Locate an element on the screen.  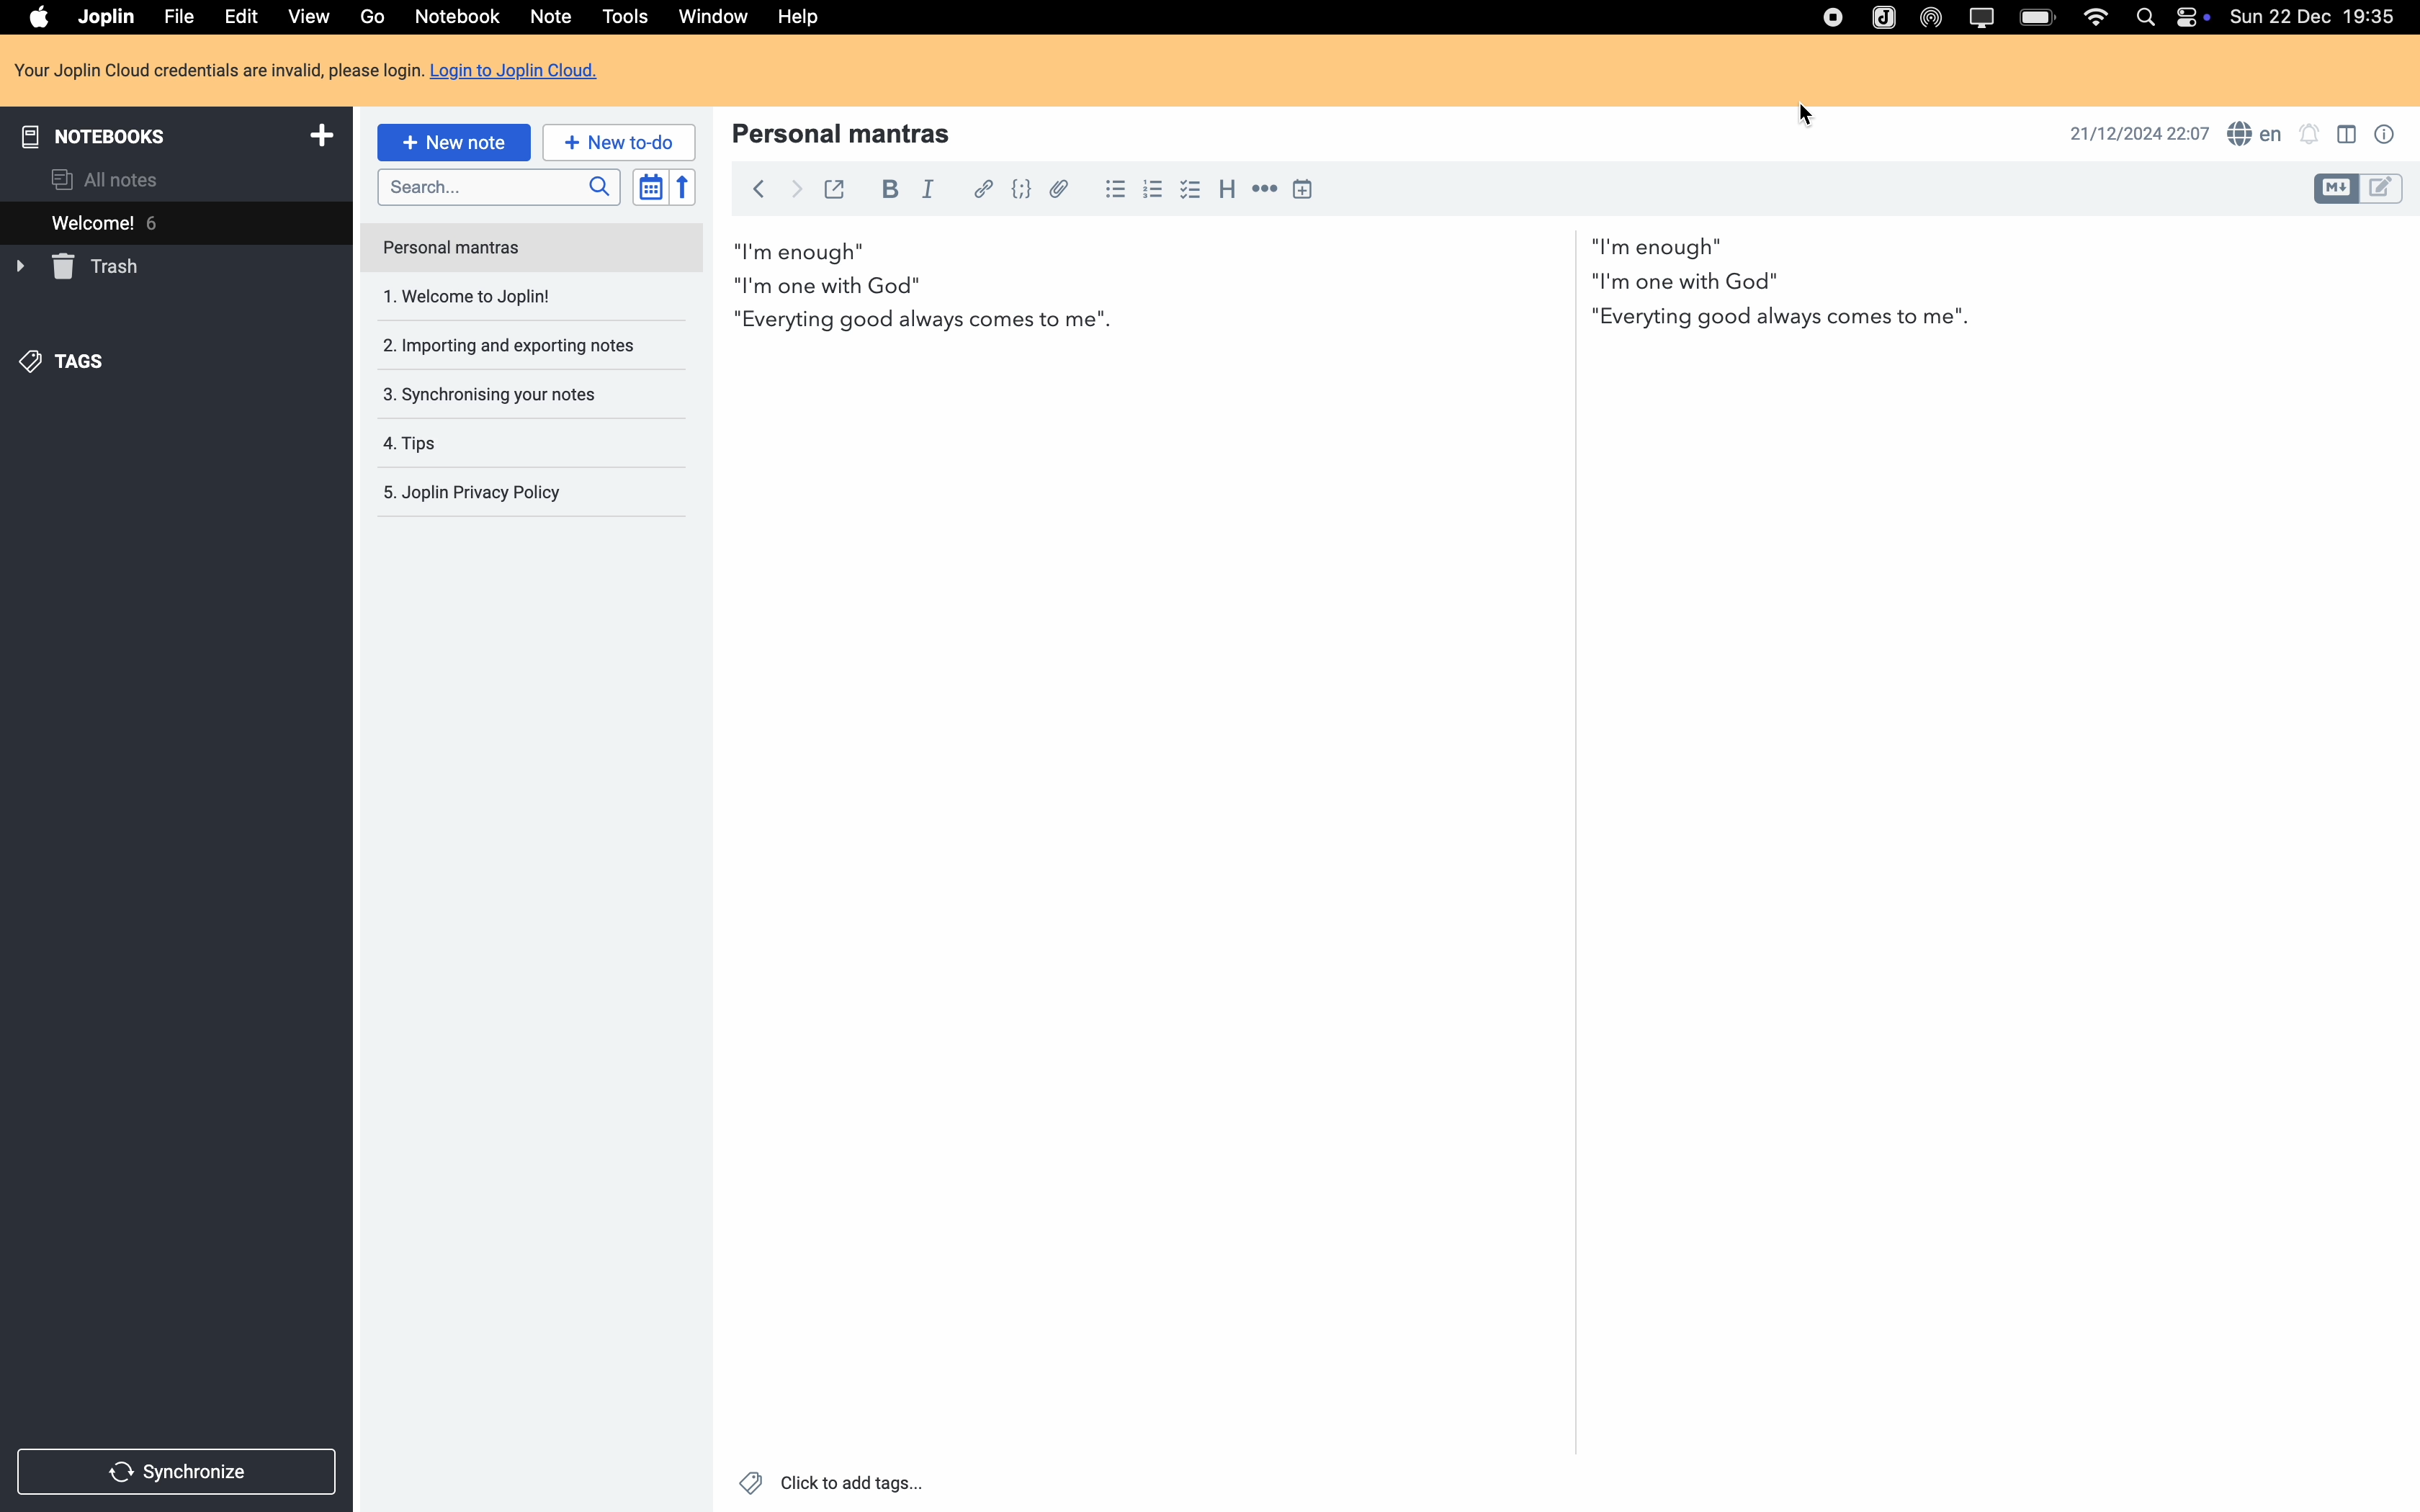
stop recording is located at coordinates (1829, 20).